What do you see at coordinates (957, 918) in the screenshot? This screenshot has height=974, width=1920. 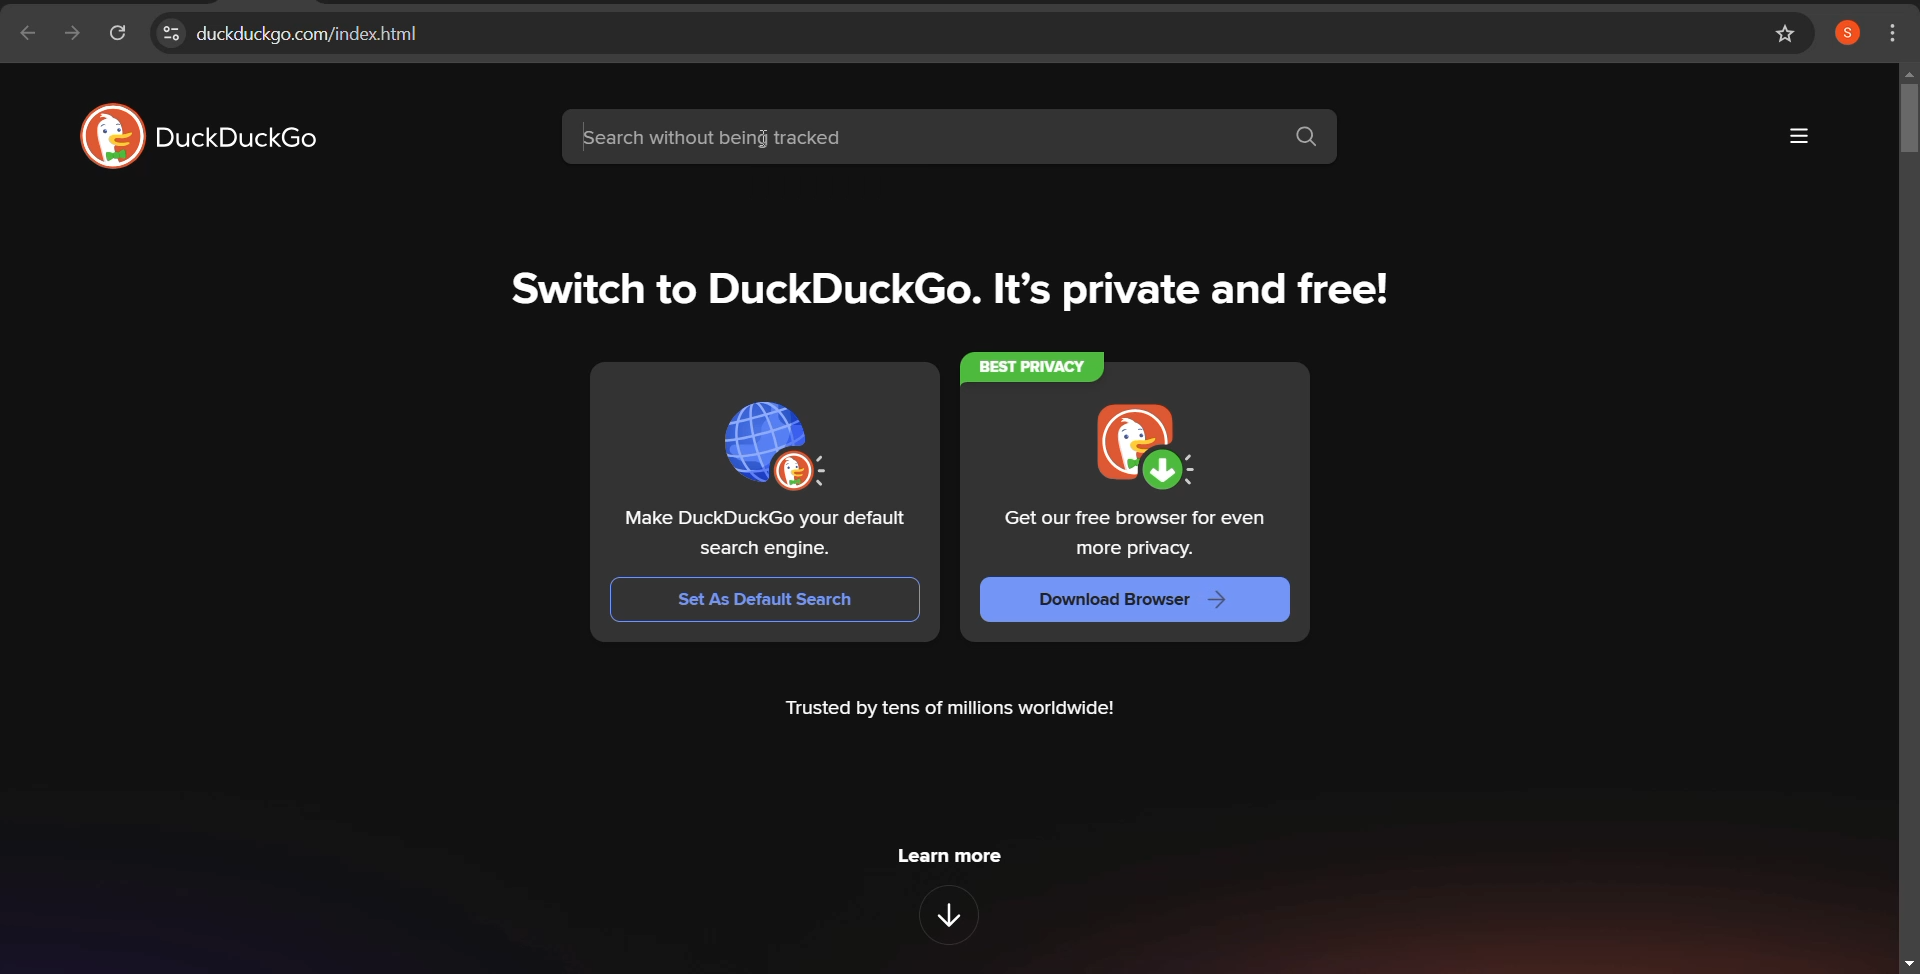 I see `downward` at bounding box center [957, 918].